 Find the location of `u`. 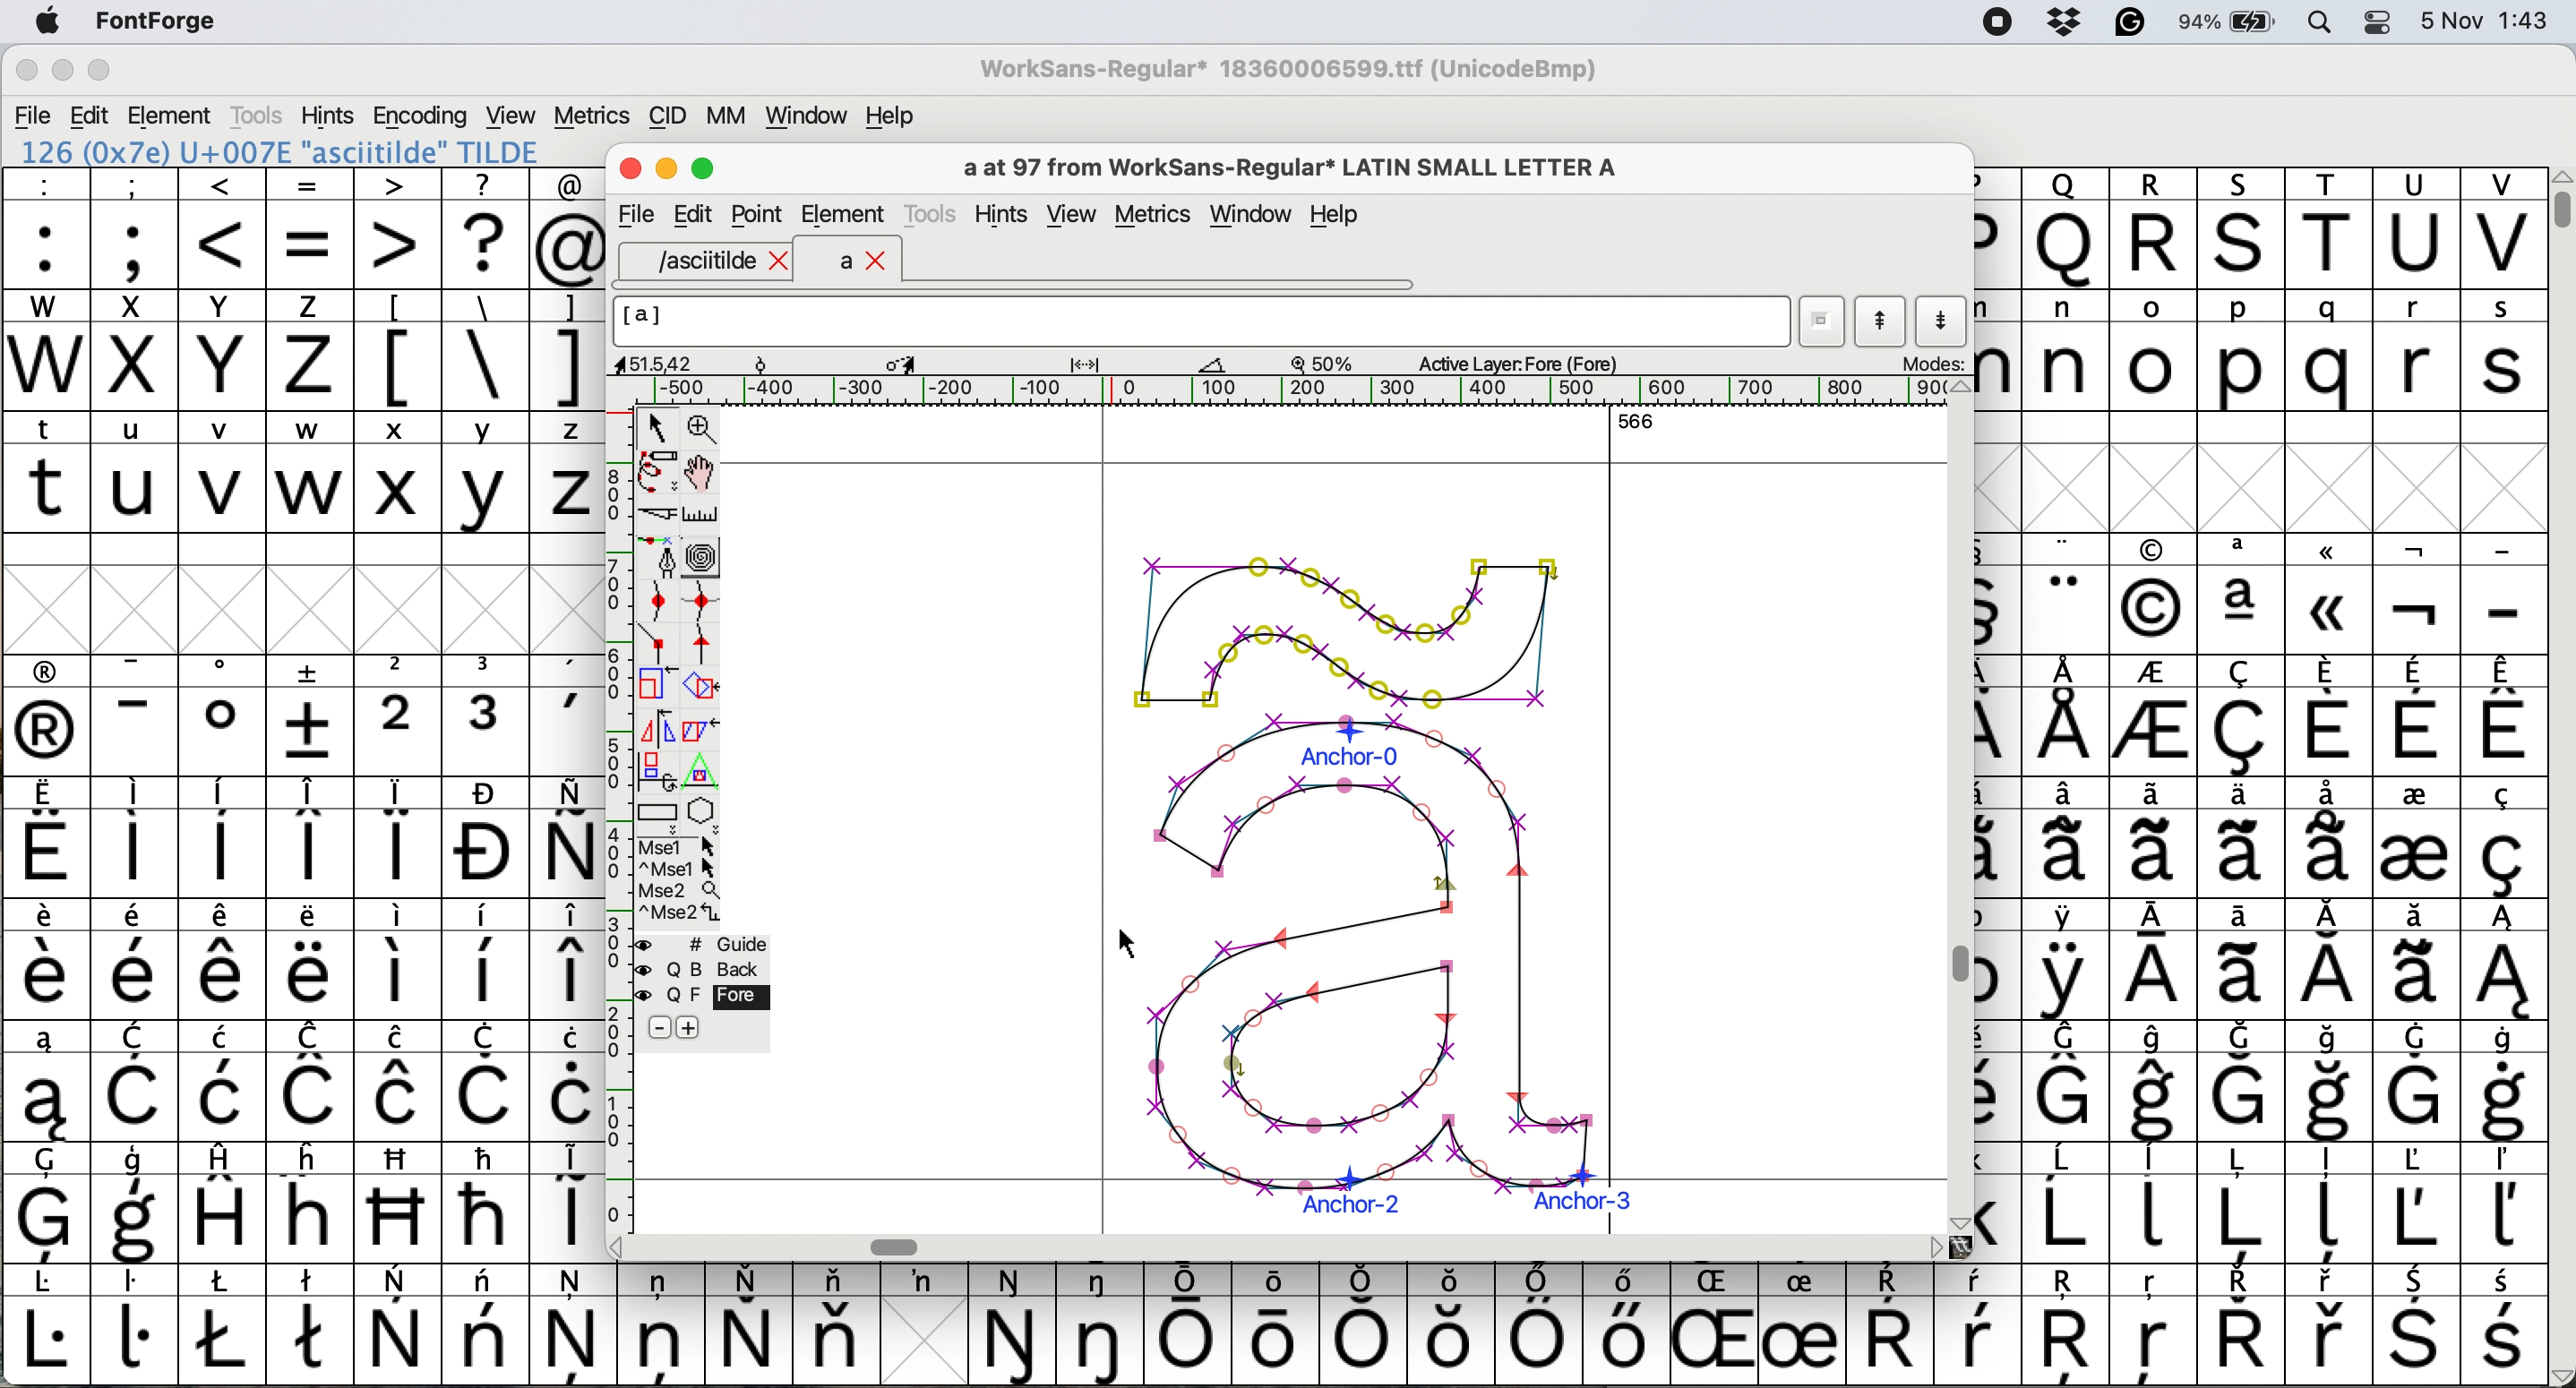

u is located at coordinates (136, 471).